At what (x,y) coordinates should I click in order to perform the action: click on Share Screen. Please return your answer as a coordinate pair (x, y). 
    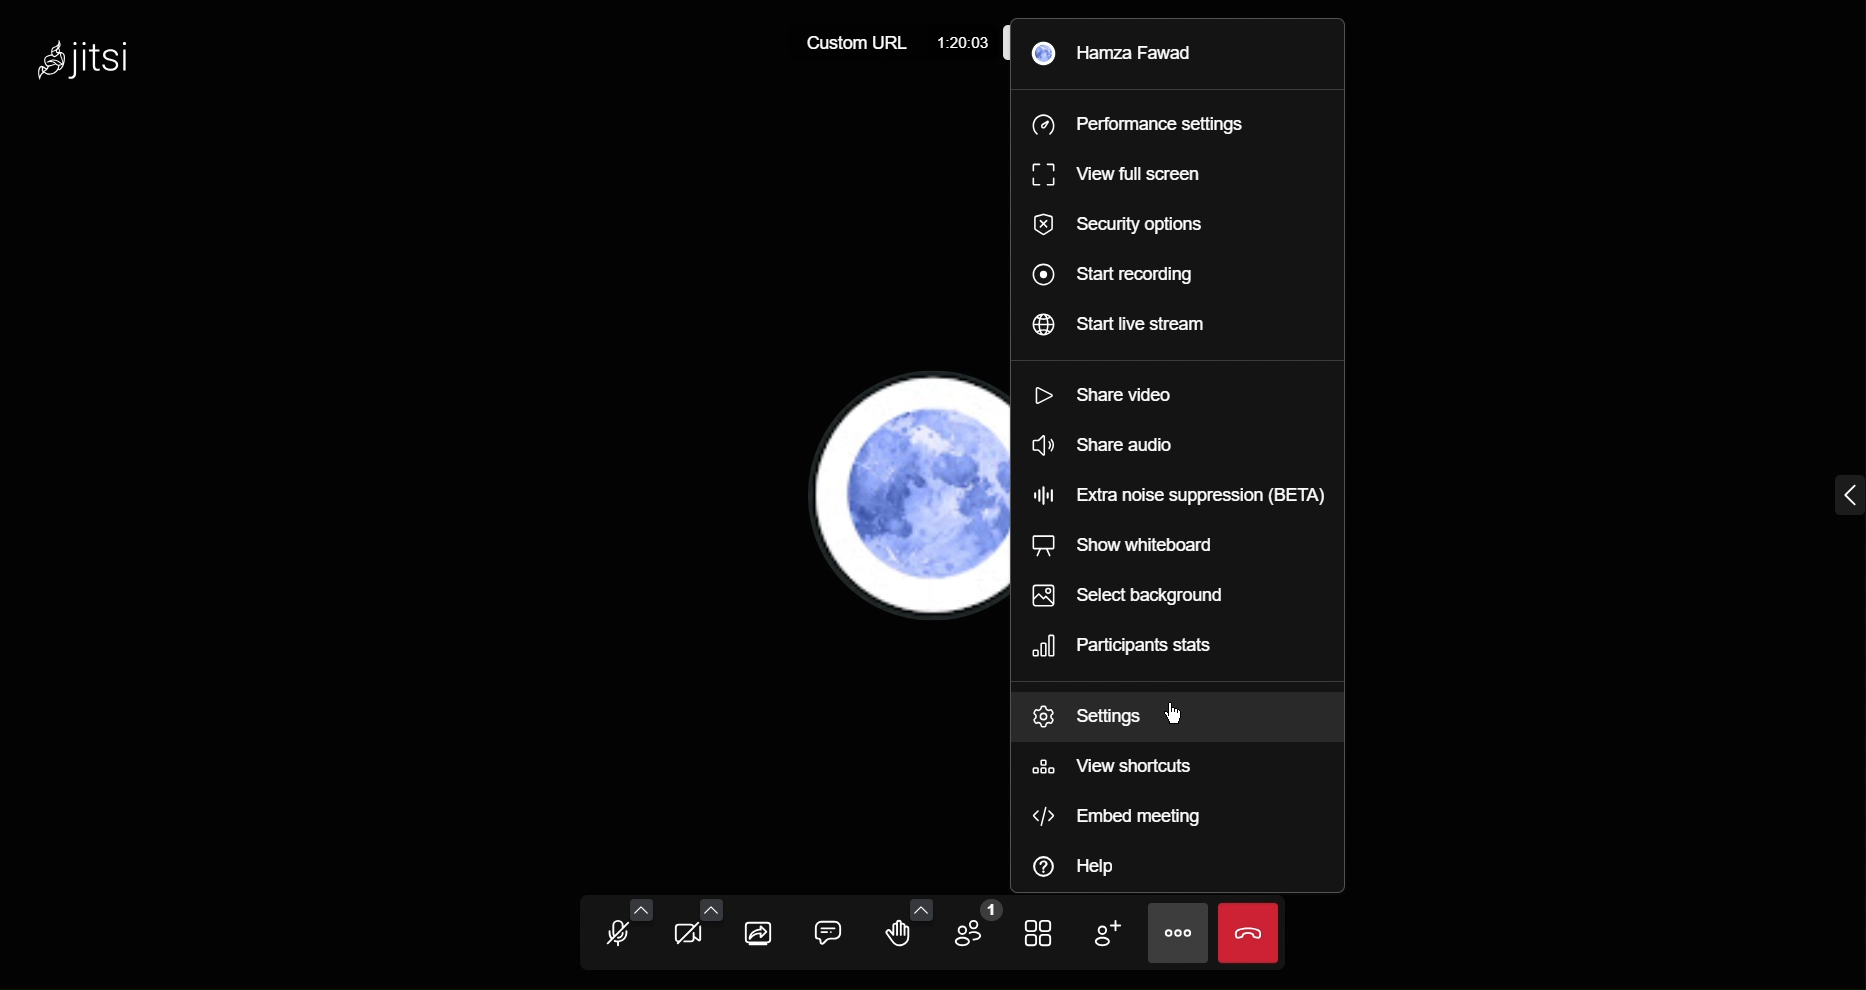
    Looking at the image, I should click on (763, 930).